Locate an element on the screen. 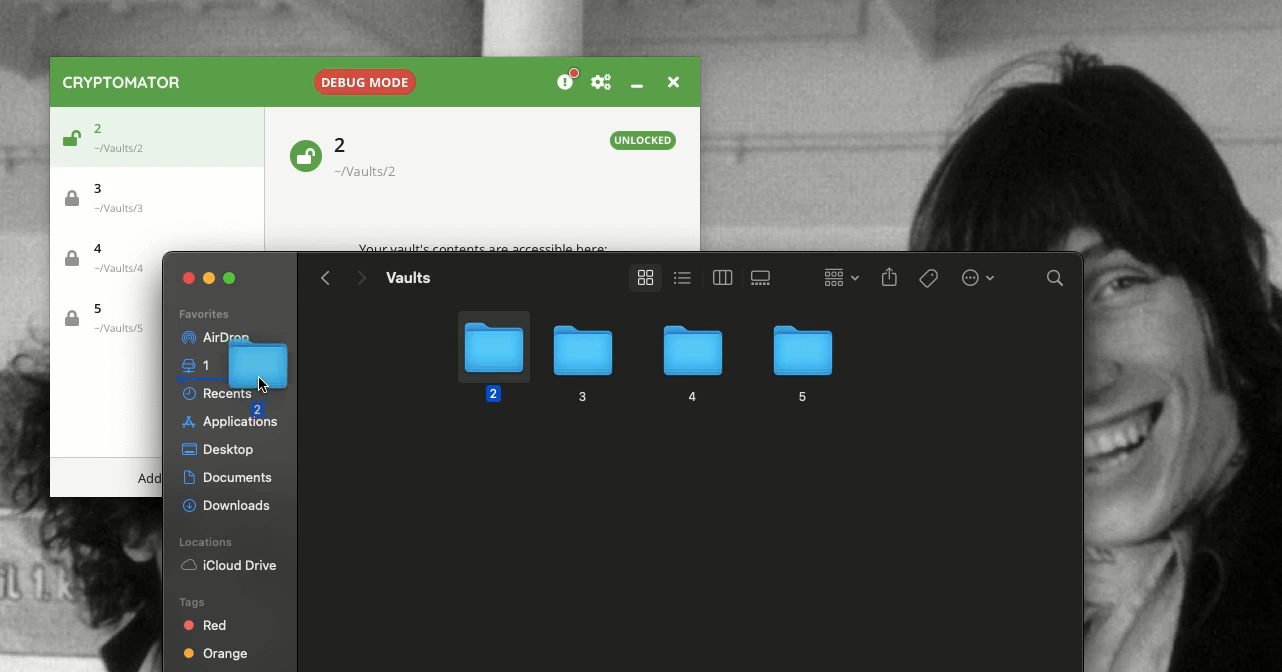  View 3 is located at coordinates (764, 278).